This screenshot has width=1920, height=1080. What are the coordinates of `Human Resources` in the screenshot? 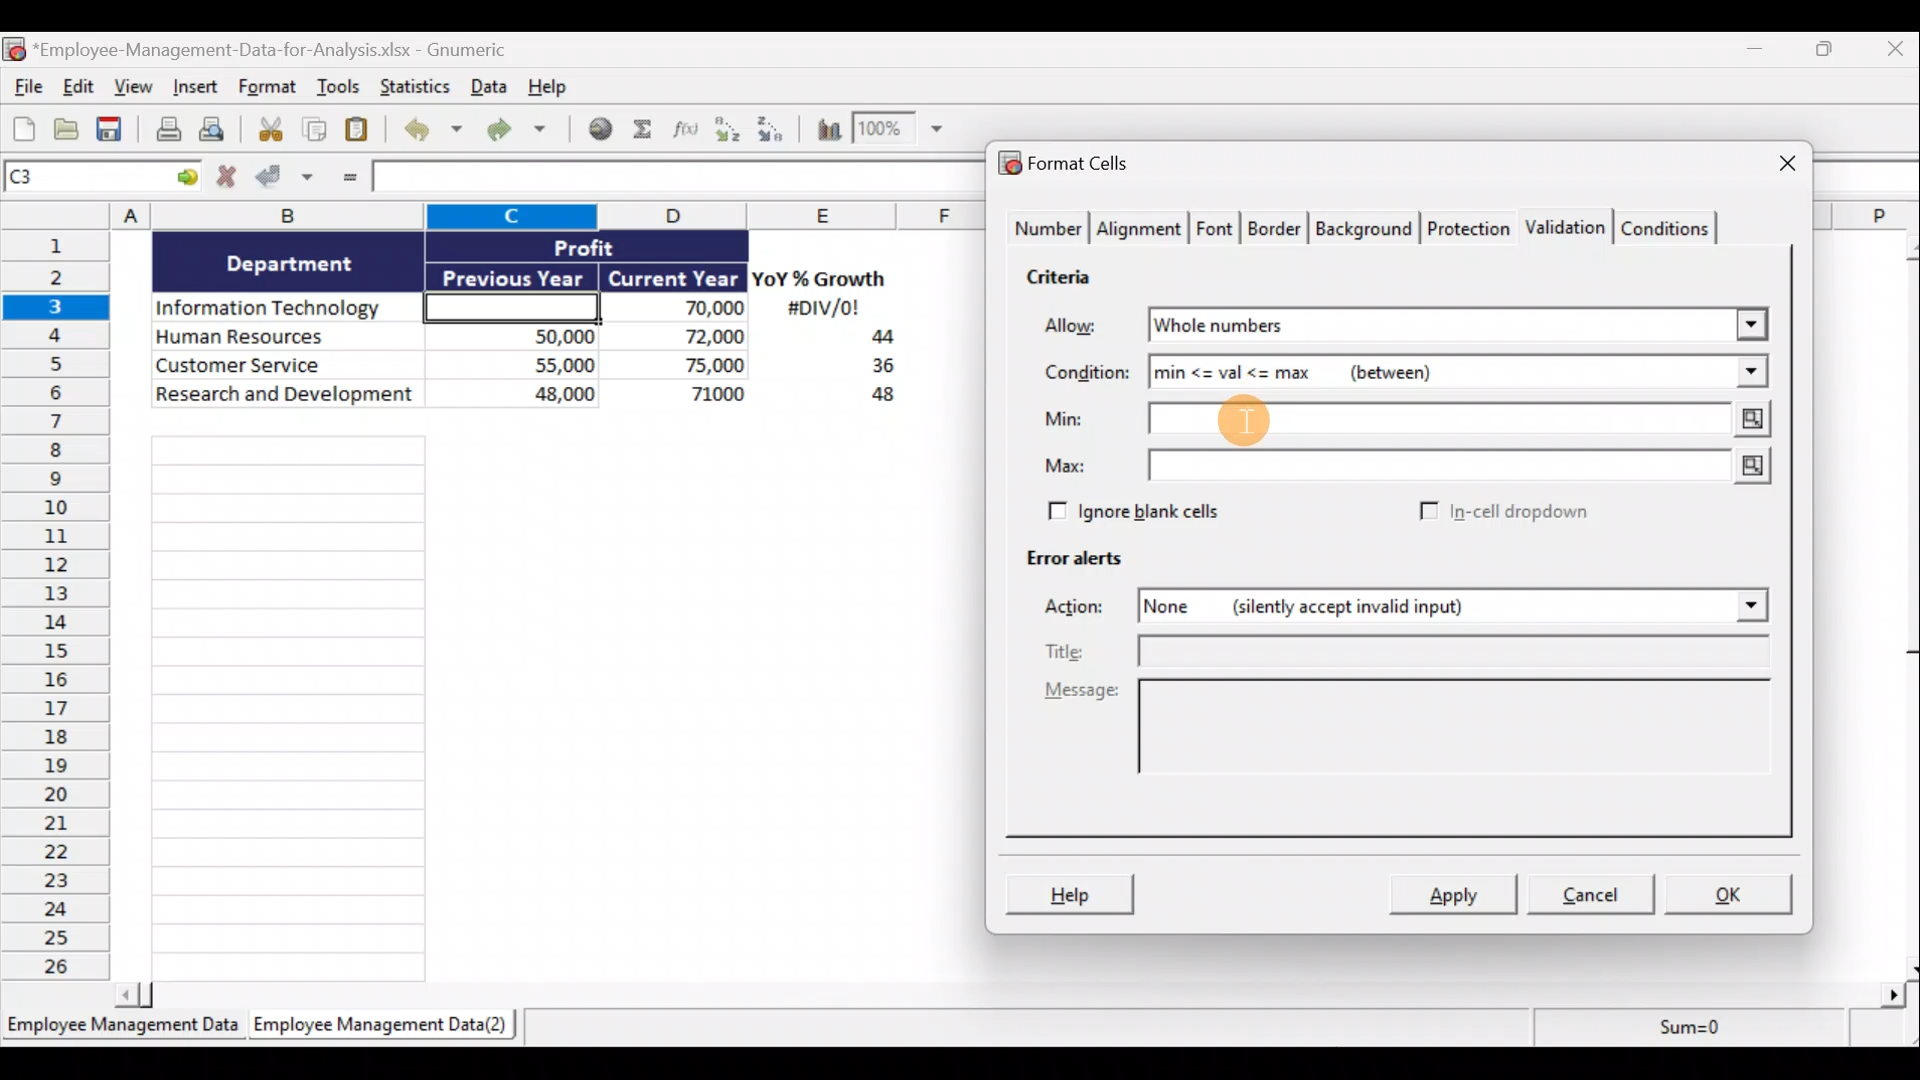 It's located at (283, 338).